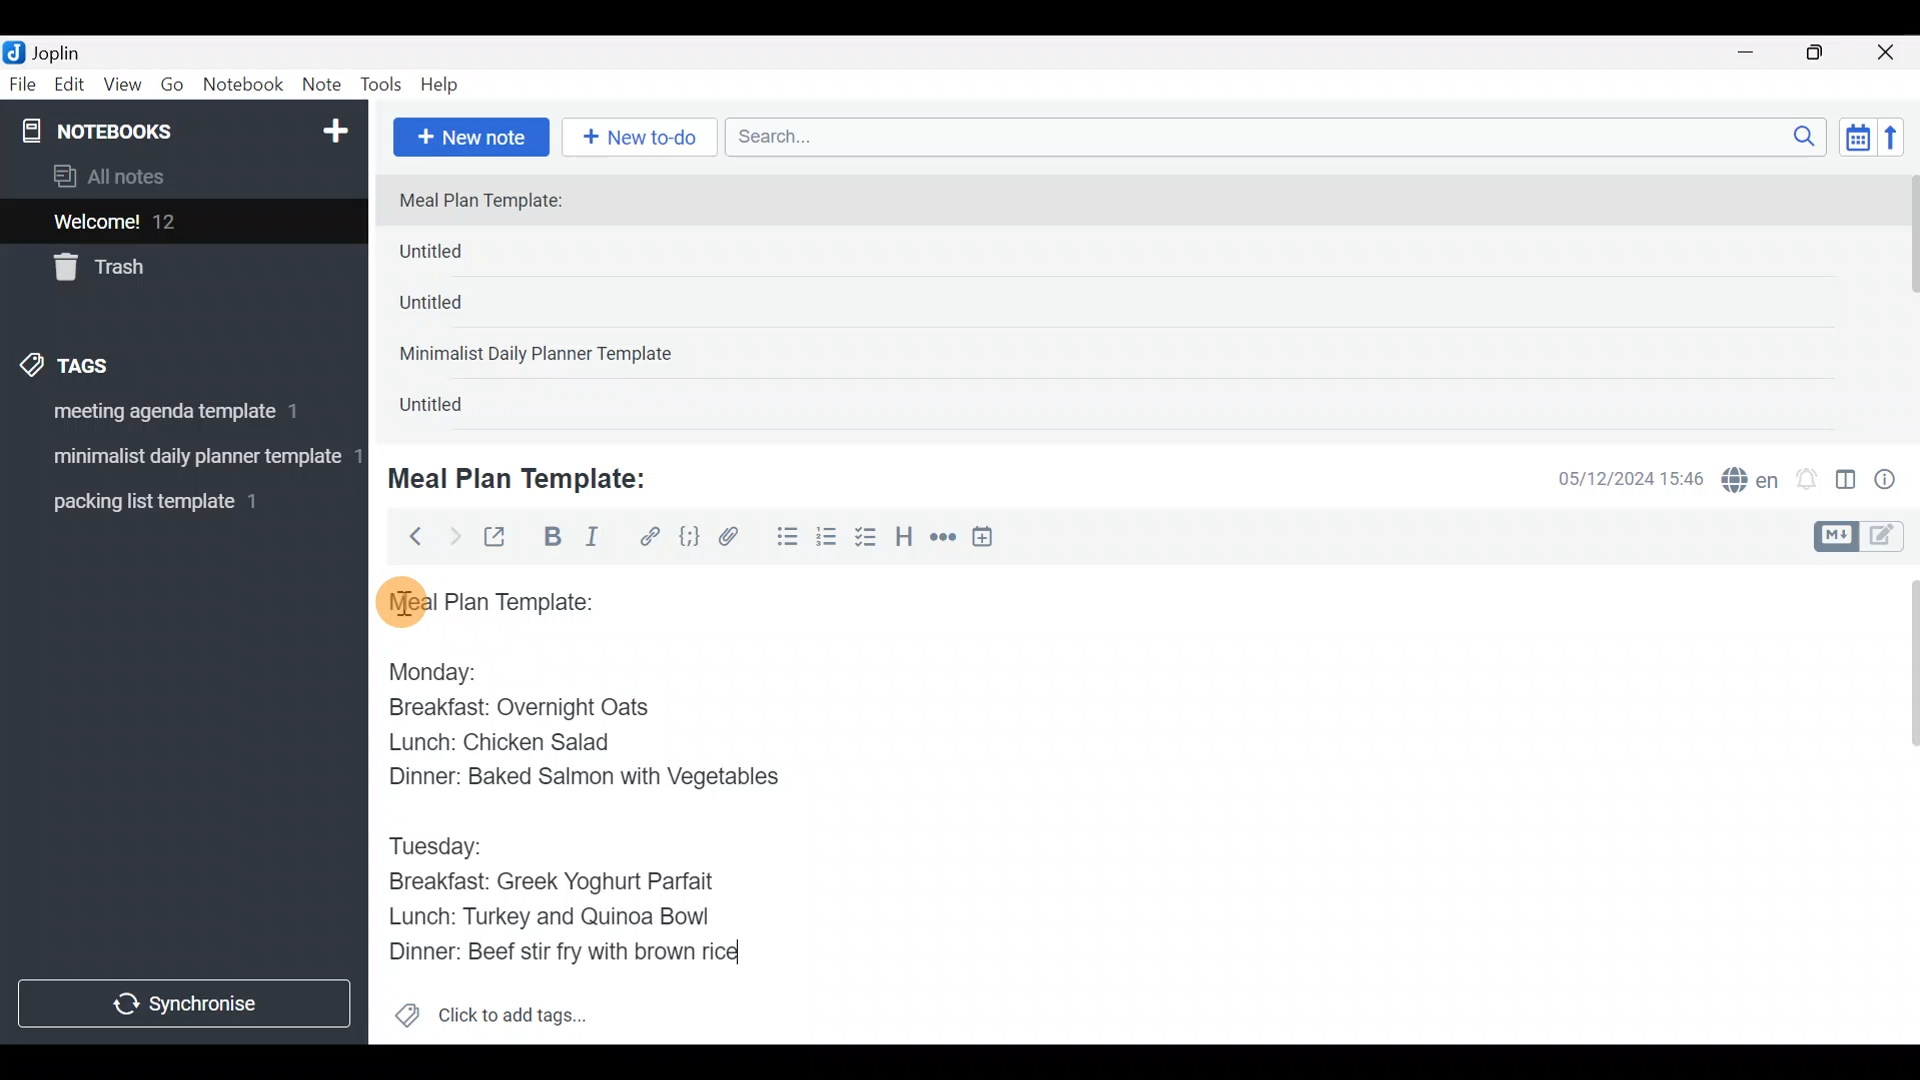  What do you see at coordinates (334, 127) in the screenshot?
I see `New` at bounding box center [334, 127].